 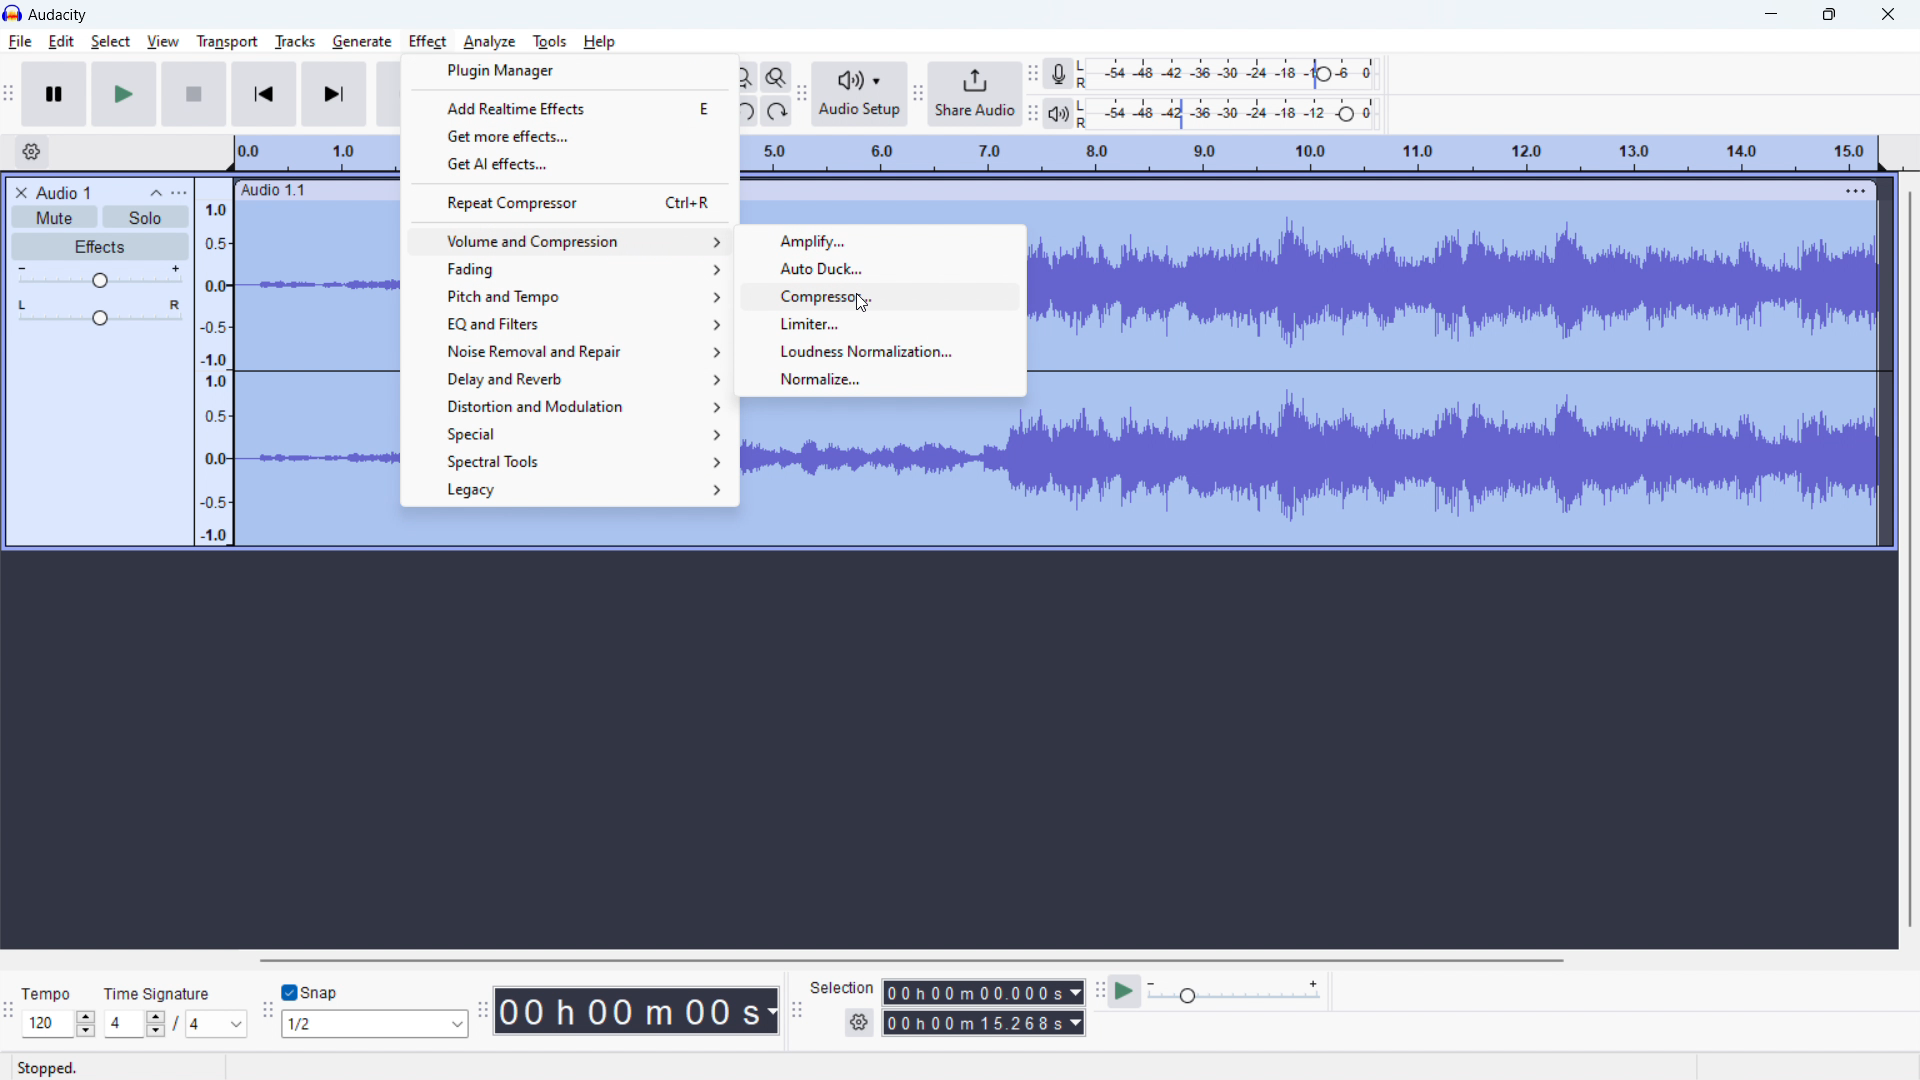 I want to click on plugin manager, so click(x=571, y=70).